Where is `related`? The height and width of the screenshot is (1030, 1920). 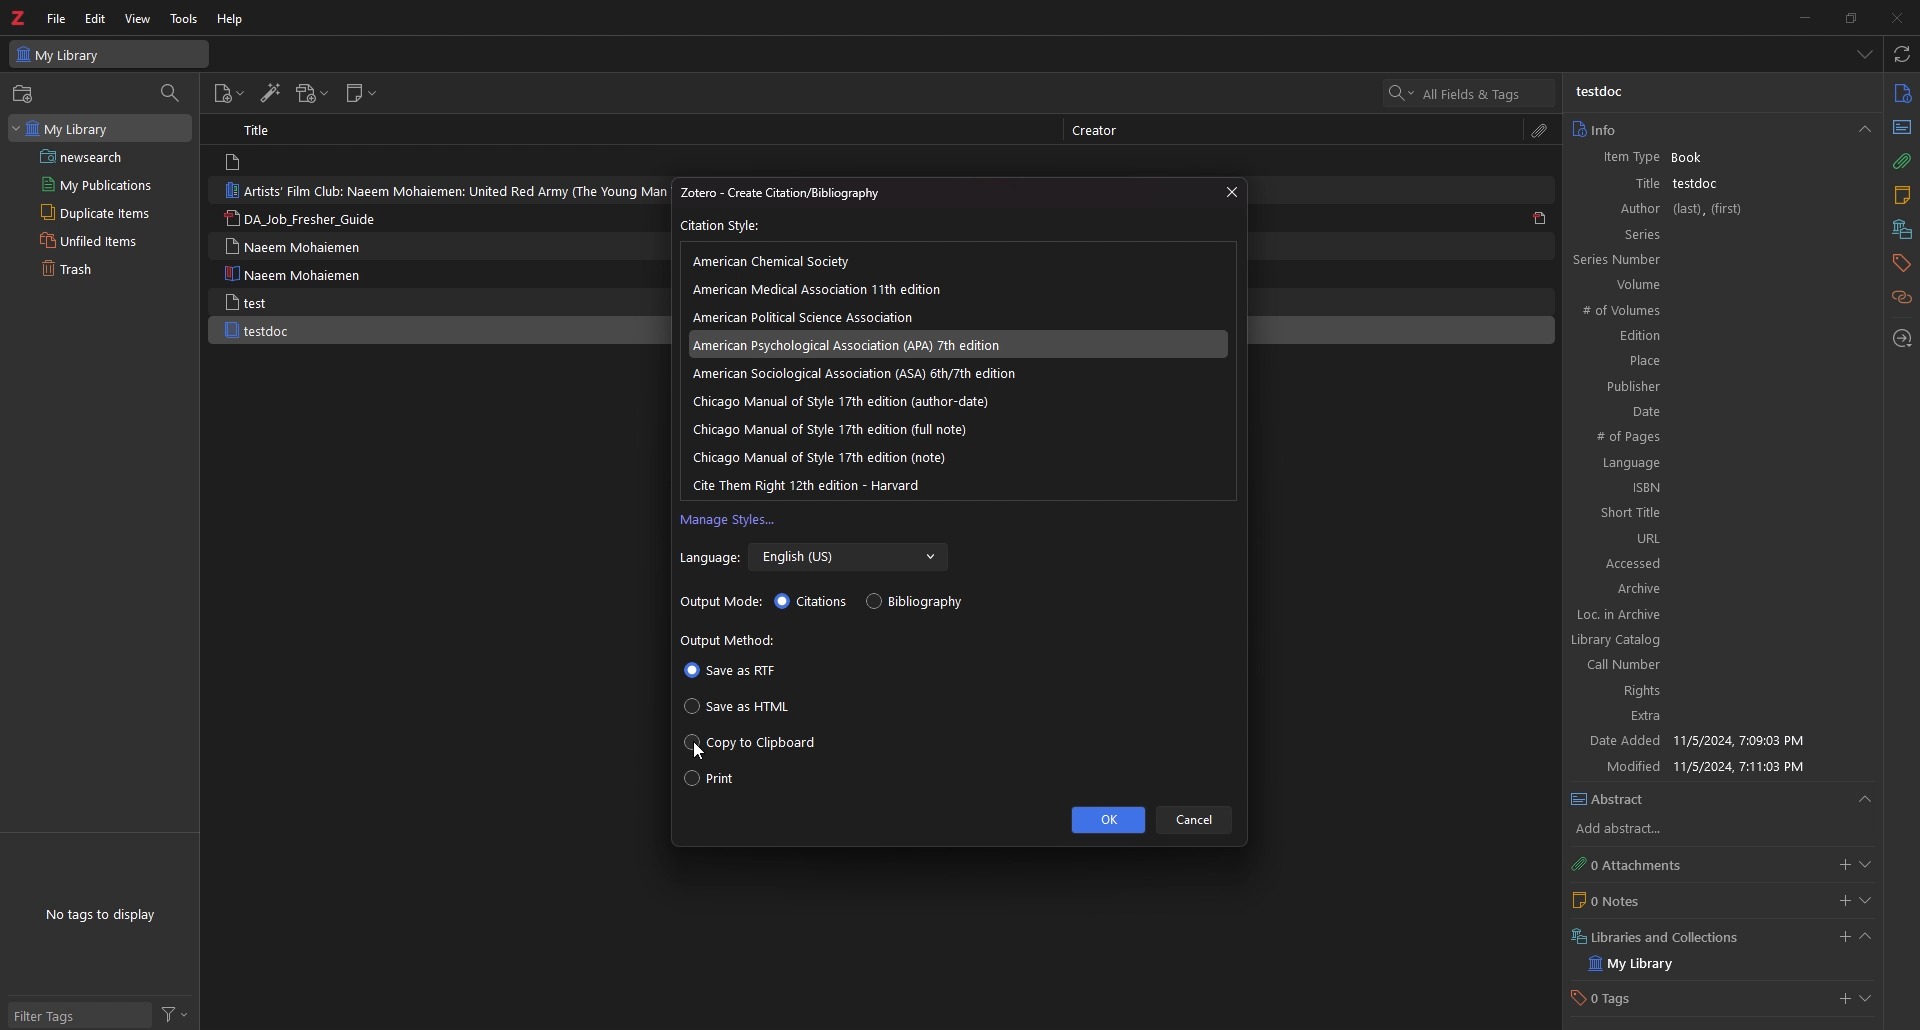 related is located at coordinates (1903, 298).